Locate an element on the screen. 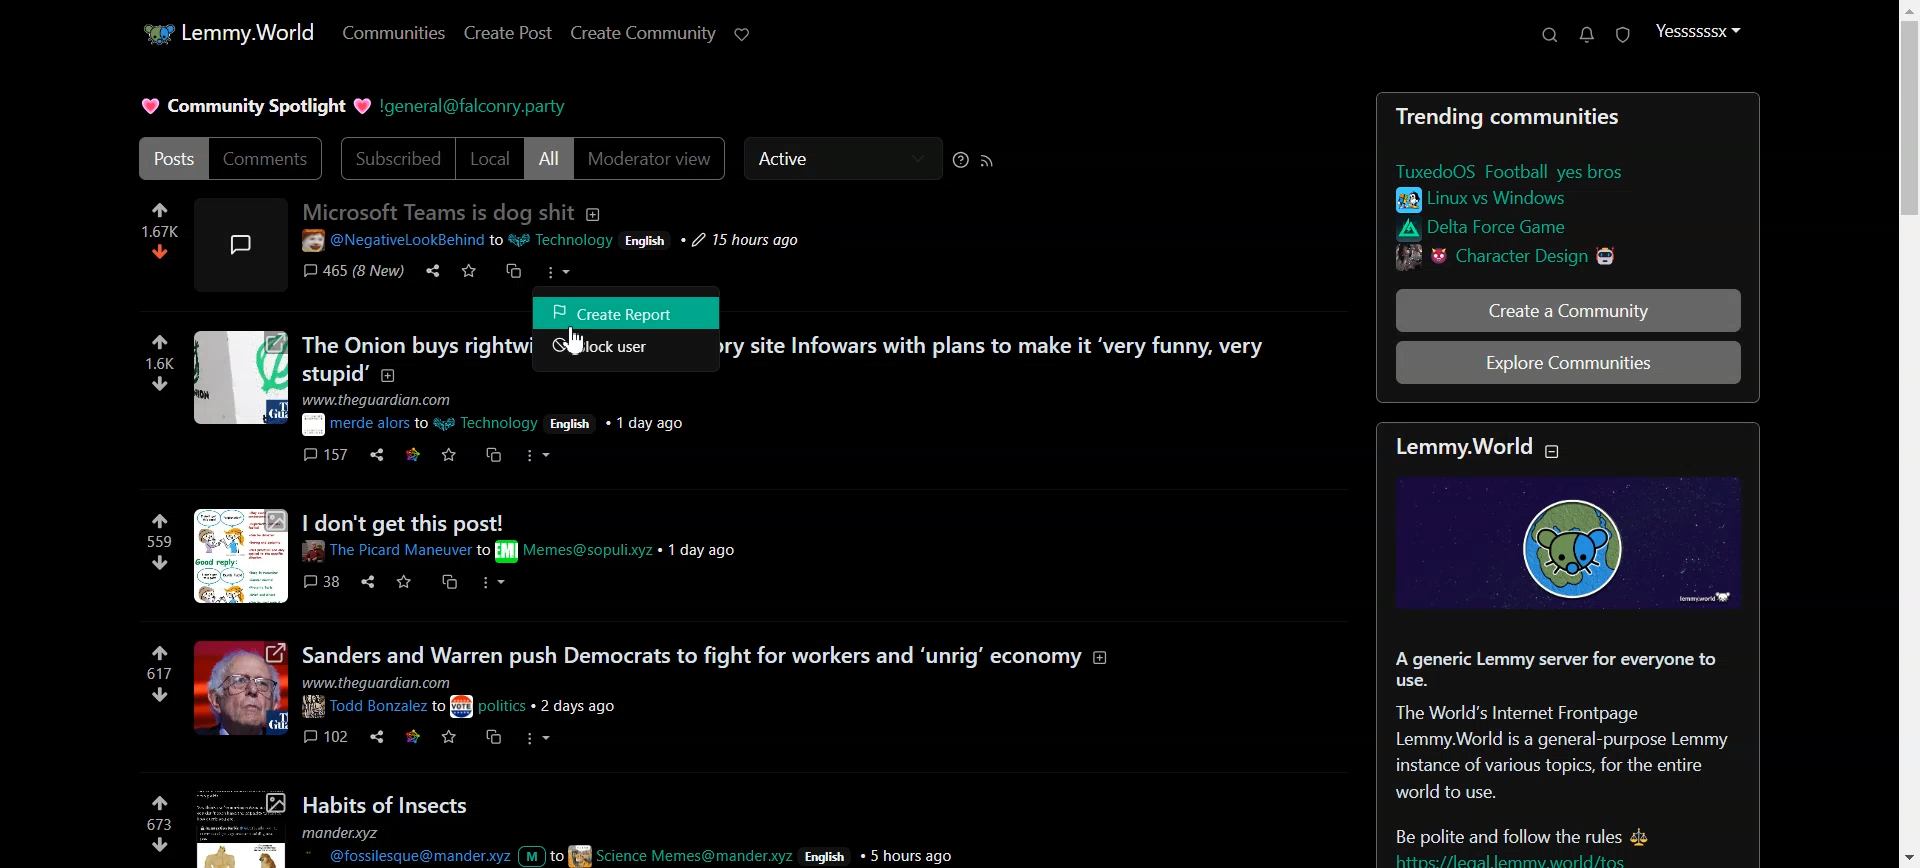 The width and height of the screenshot is (1920, 868). comments is located at coordinates (326, 582).